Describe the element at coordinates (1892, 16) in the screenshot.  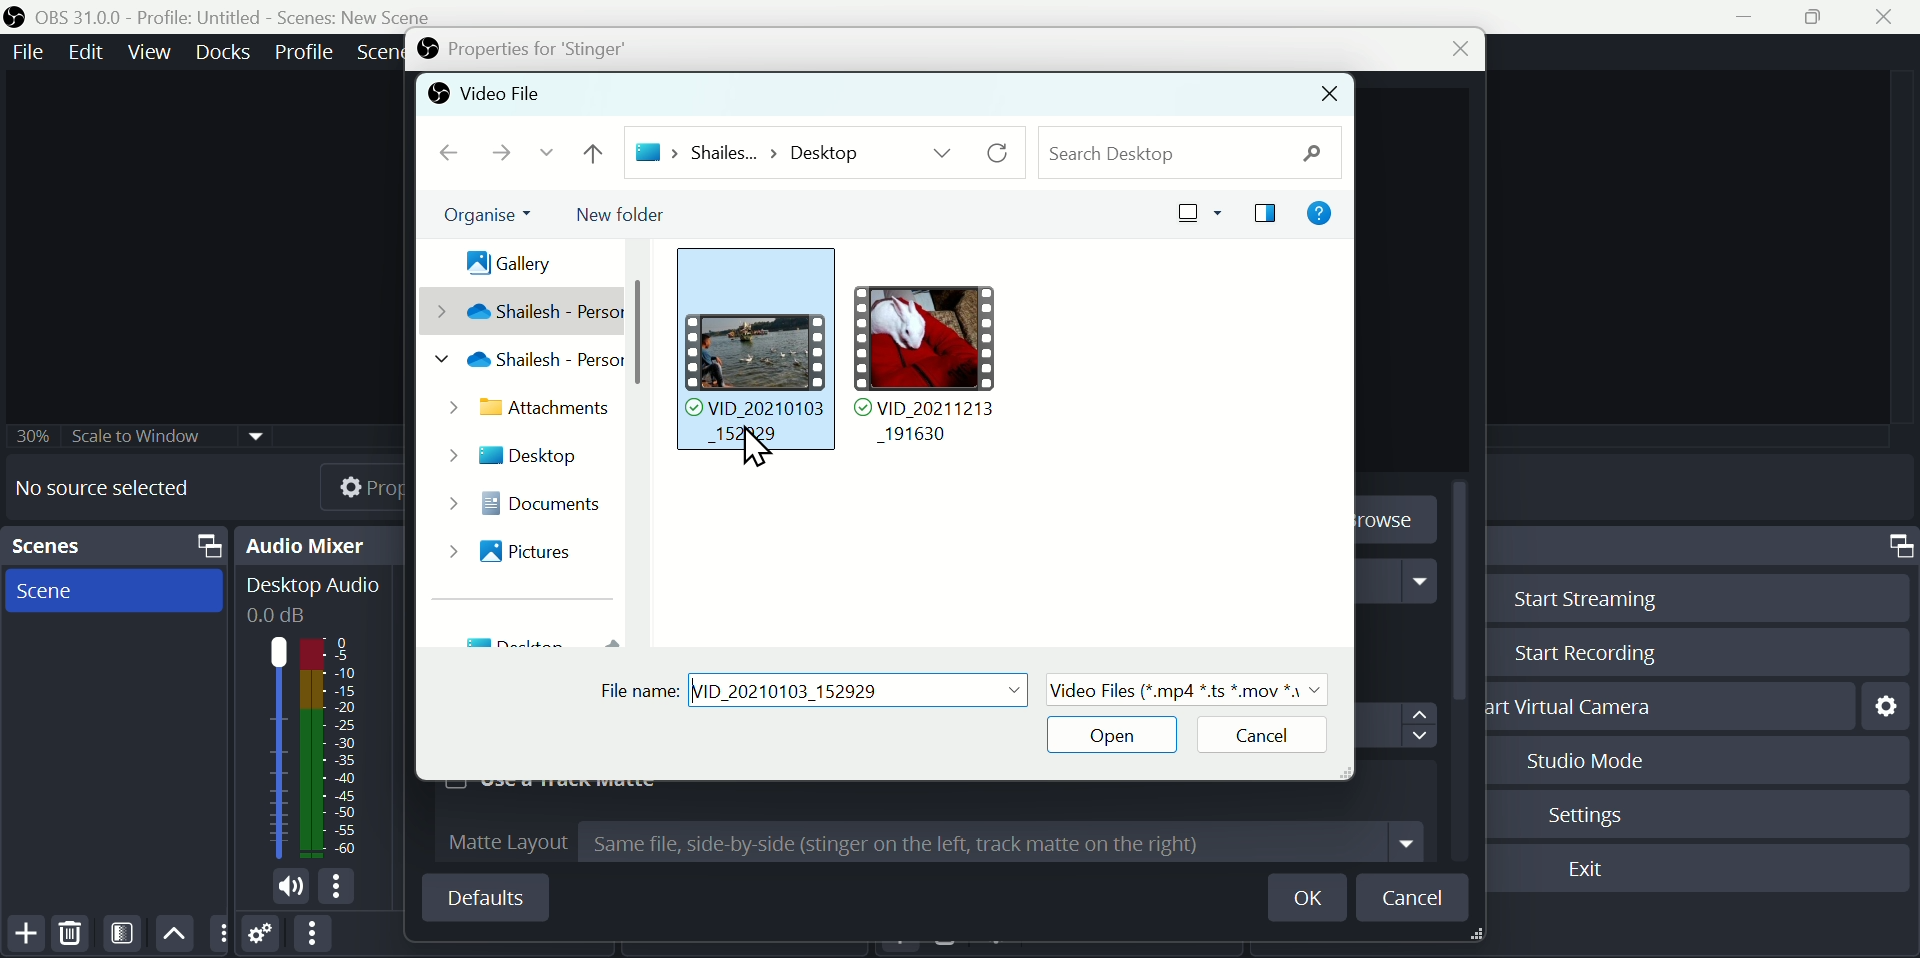
I see `Close` at that location.